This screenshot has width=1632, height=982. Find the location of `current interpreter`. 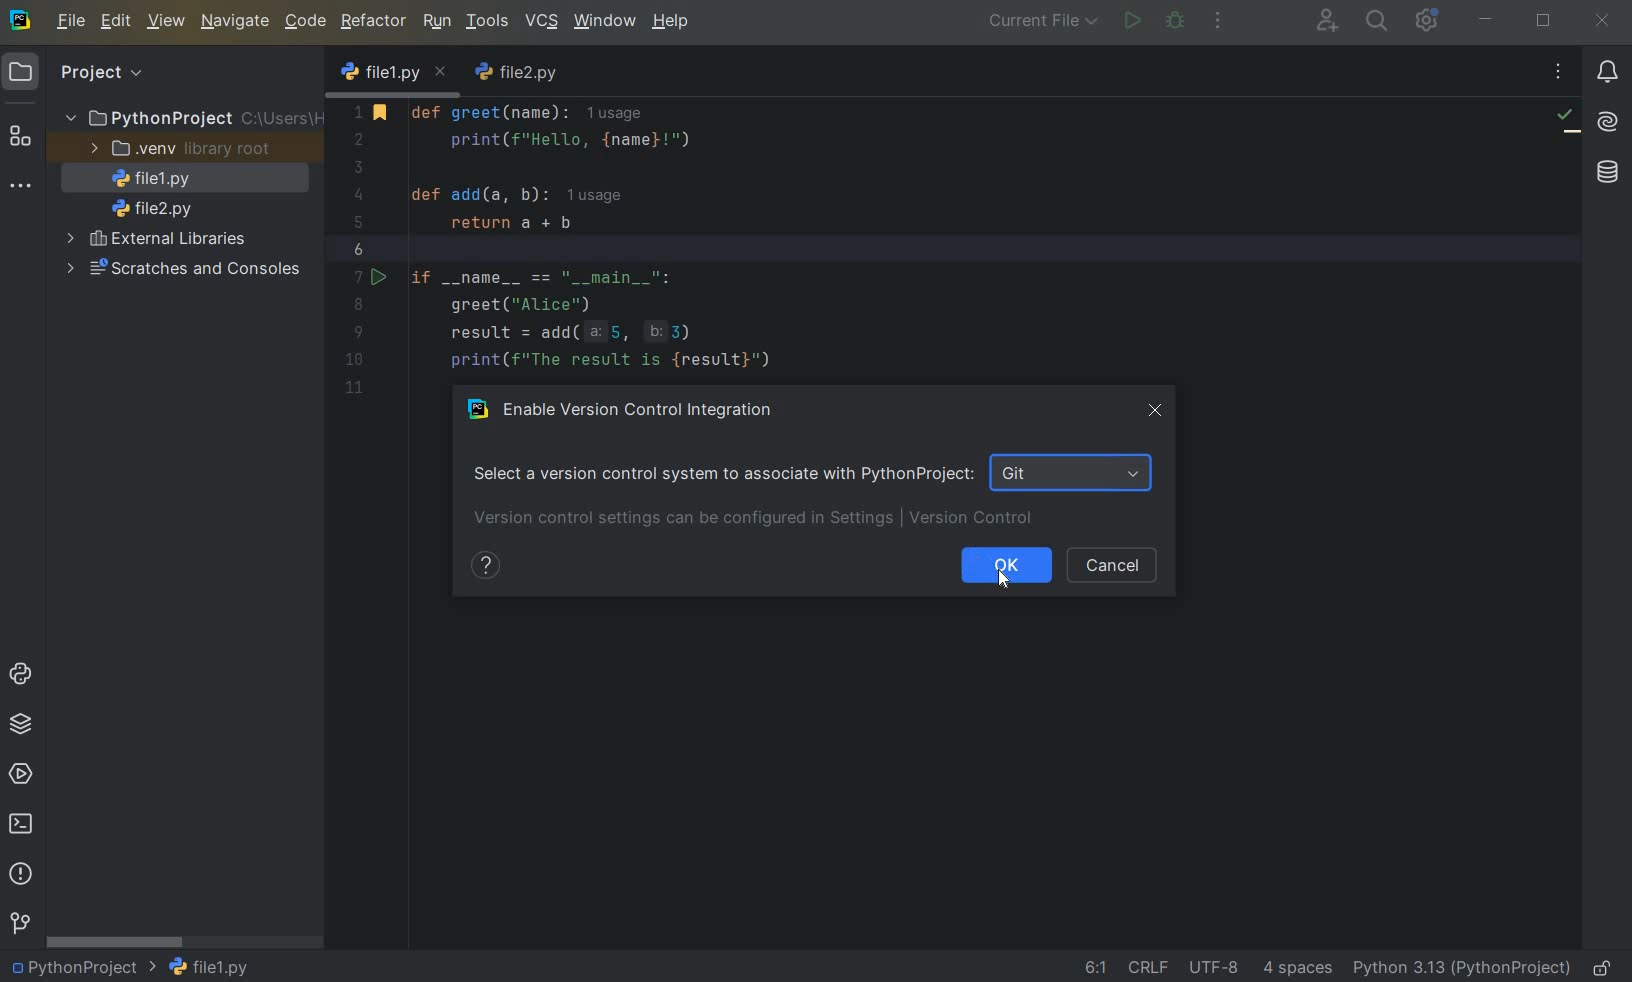

current interpreter is located at coordinates (1461, 968).